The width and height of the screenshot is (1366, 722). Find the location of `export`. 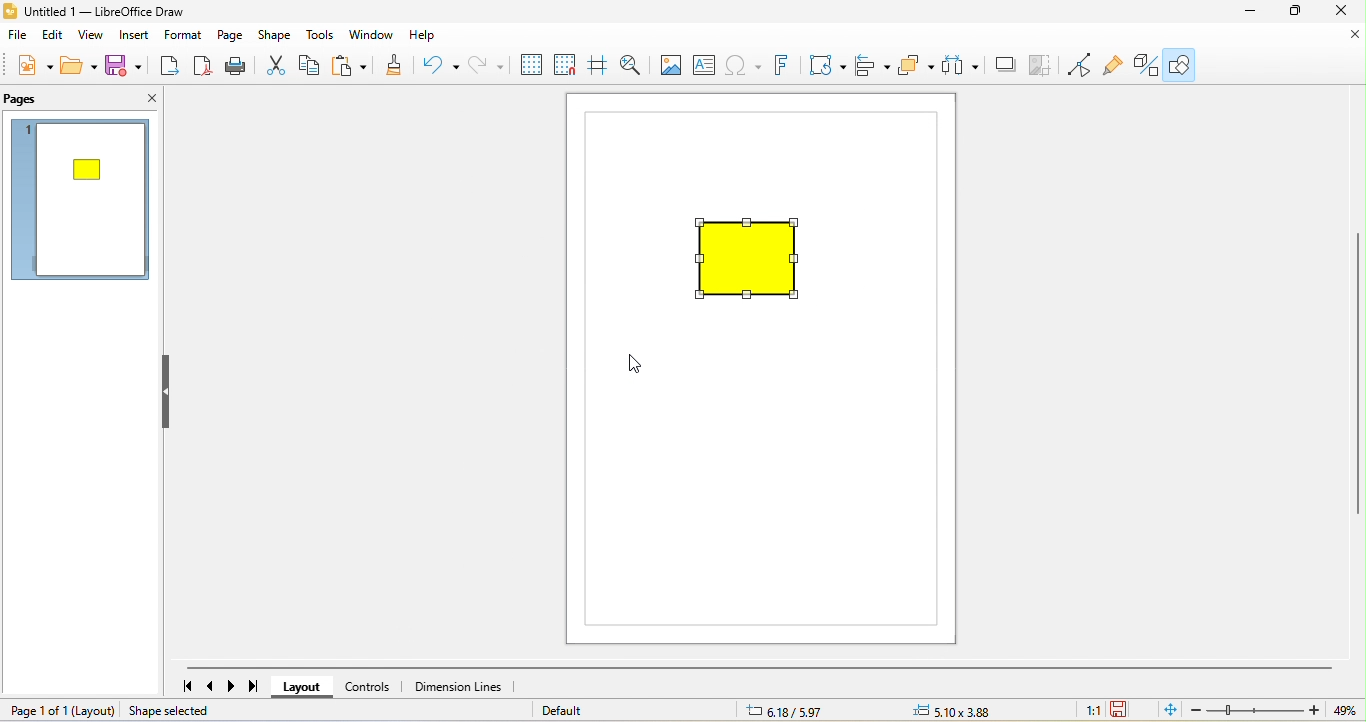

export is located at coordinates (167, 68).